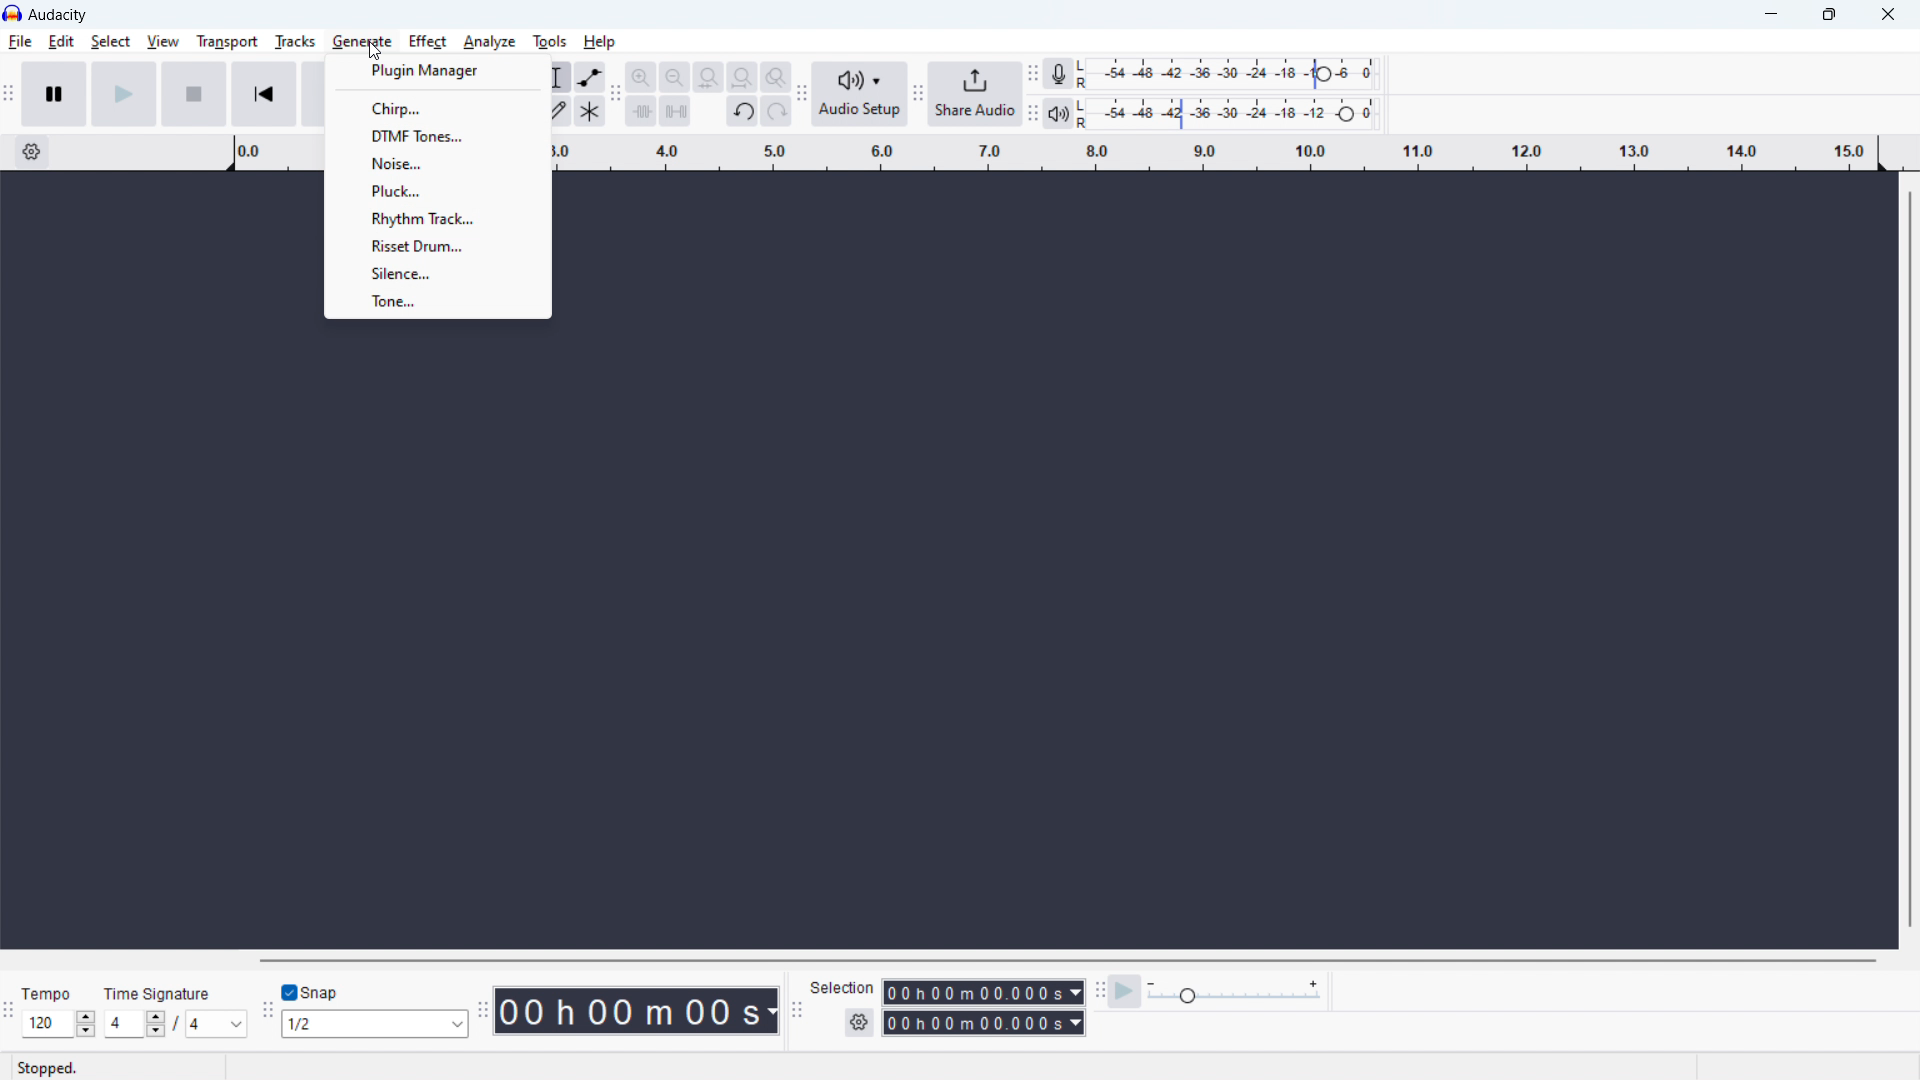 The width and height of the screenshot is (1920, 1080). What do you see at coordinates (437, 273) in the screenshot?
I see `silence...` at bounding box center [437, 273].